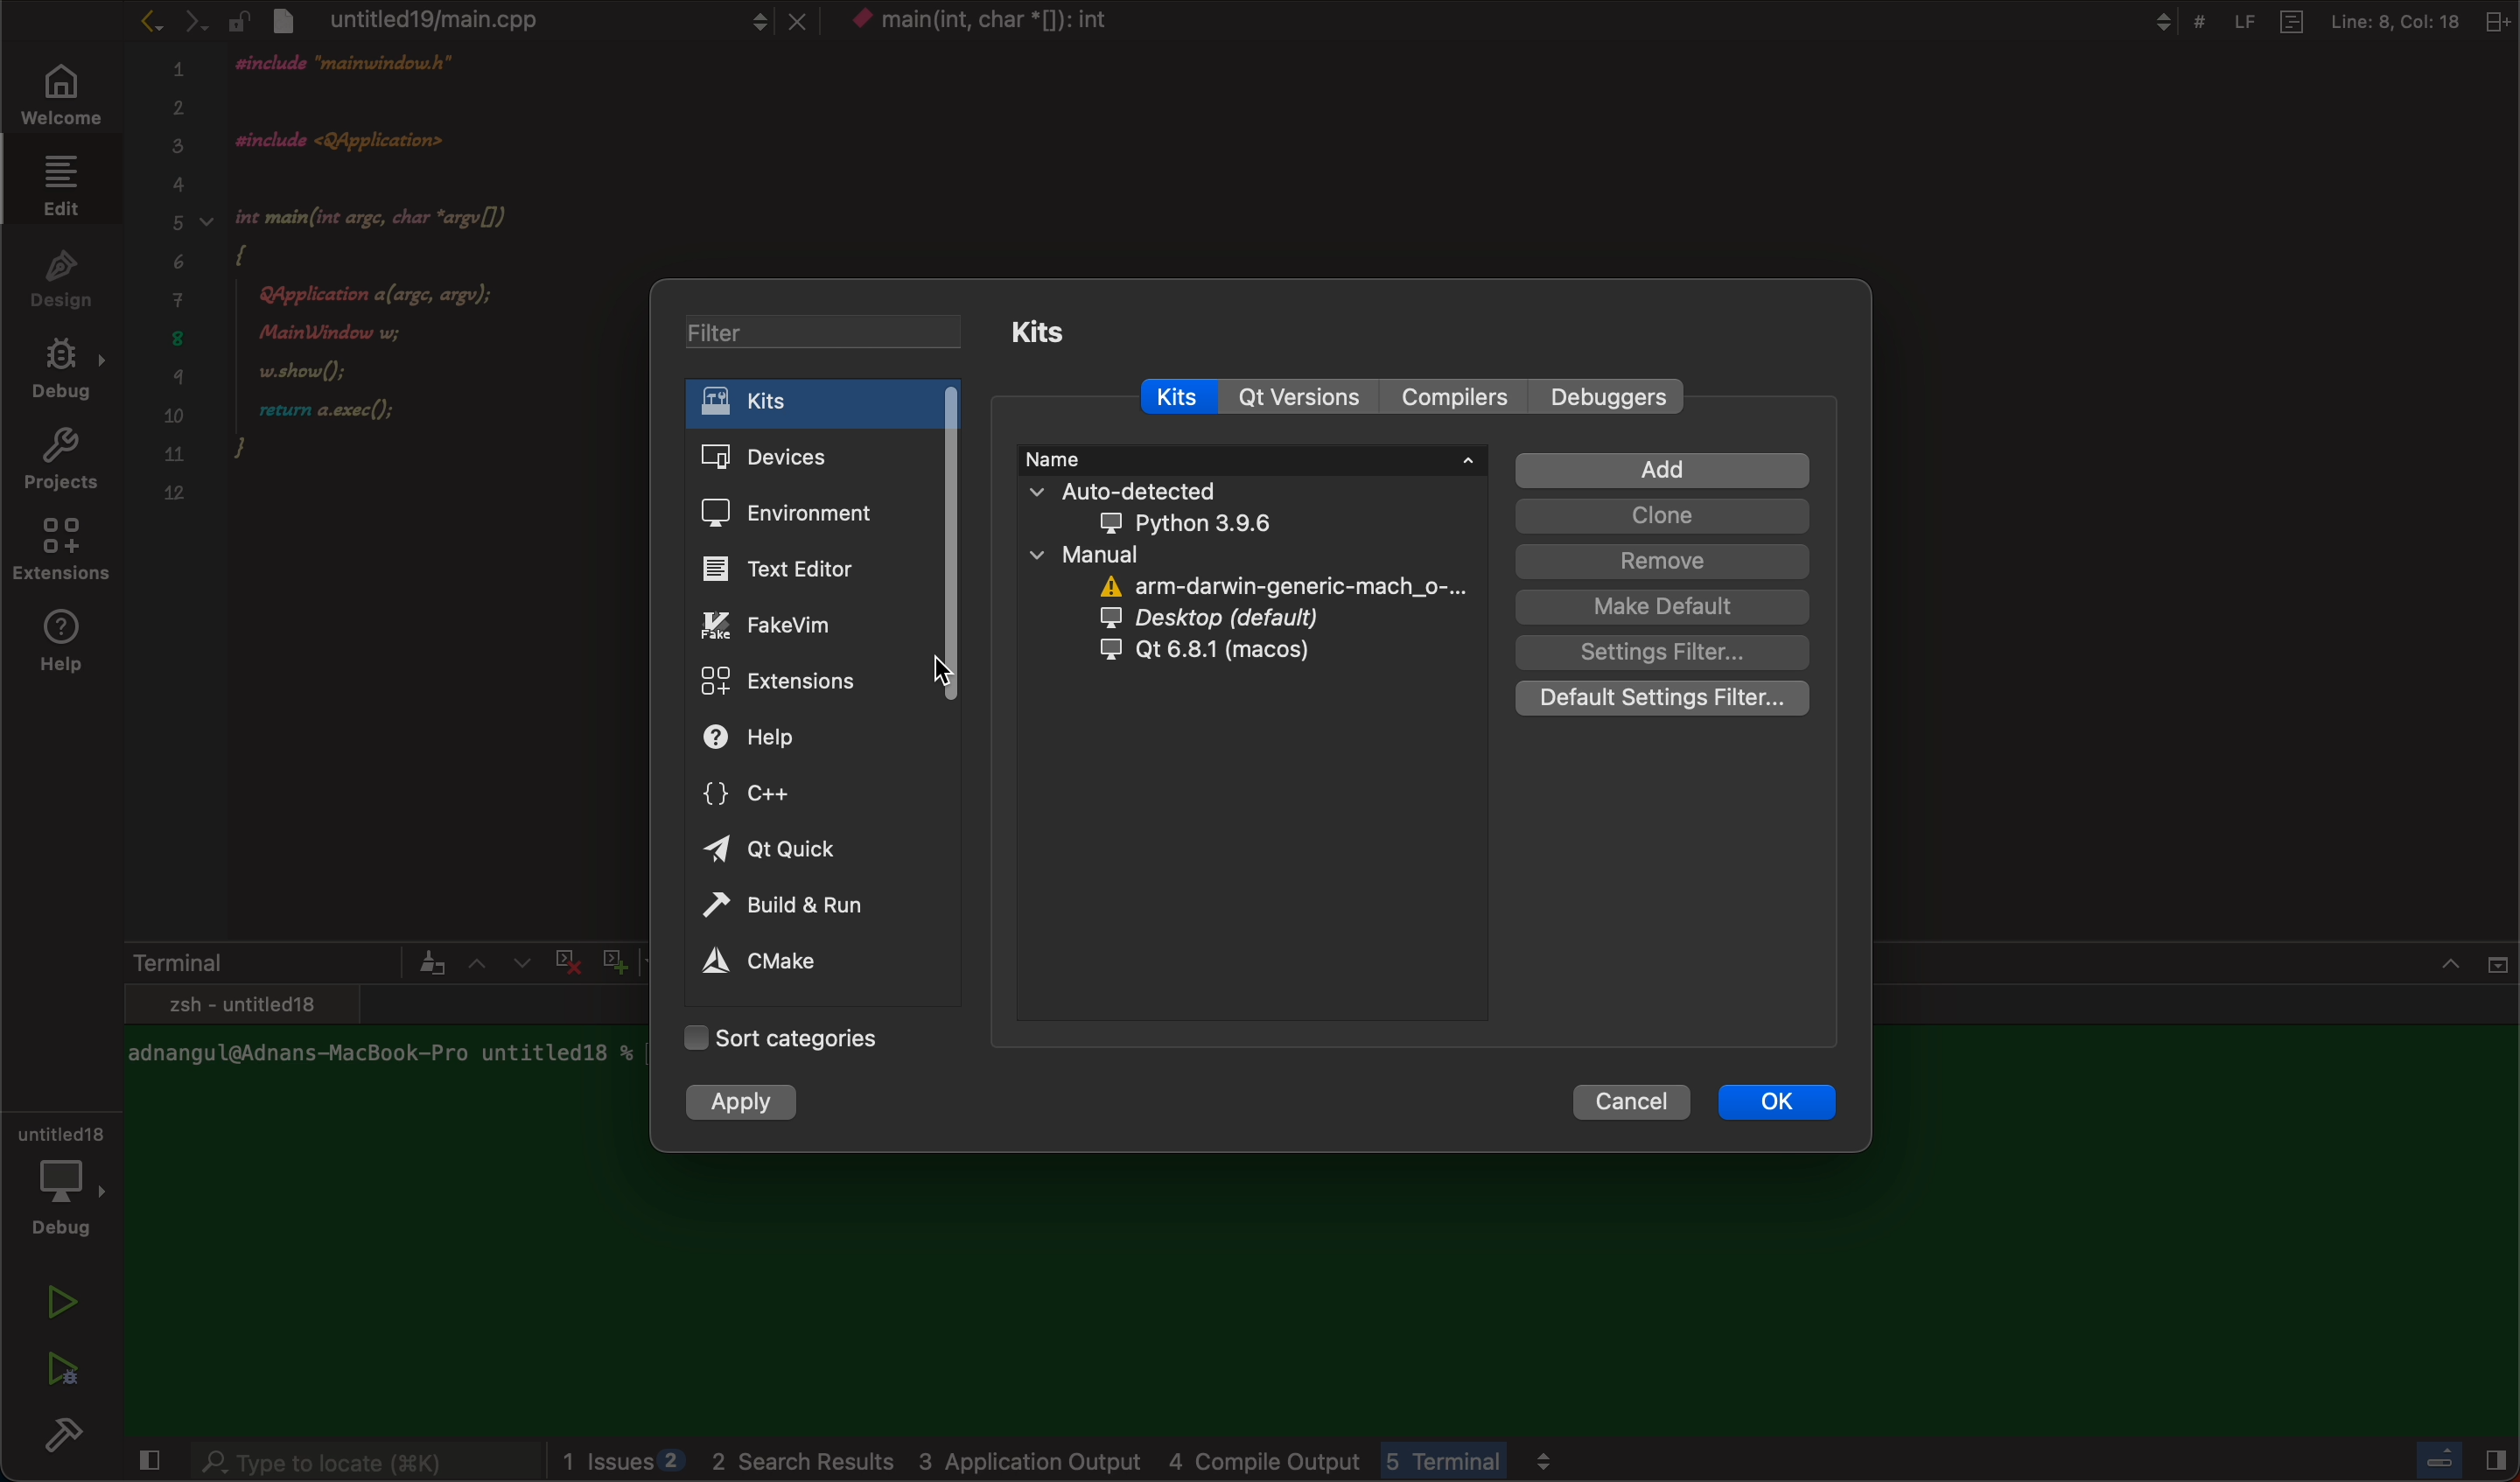  What do you see at coordinates (979, 22) in the screenshot?
I see `context` at bounding box center [979, 22].